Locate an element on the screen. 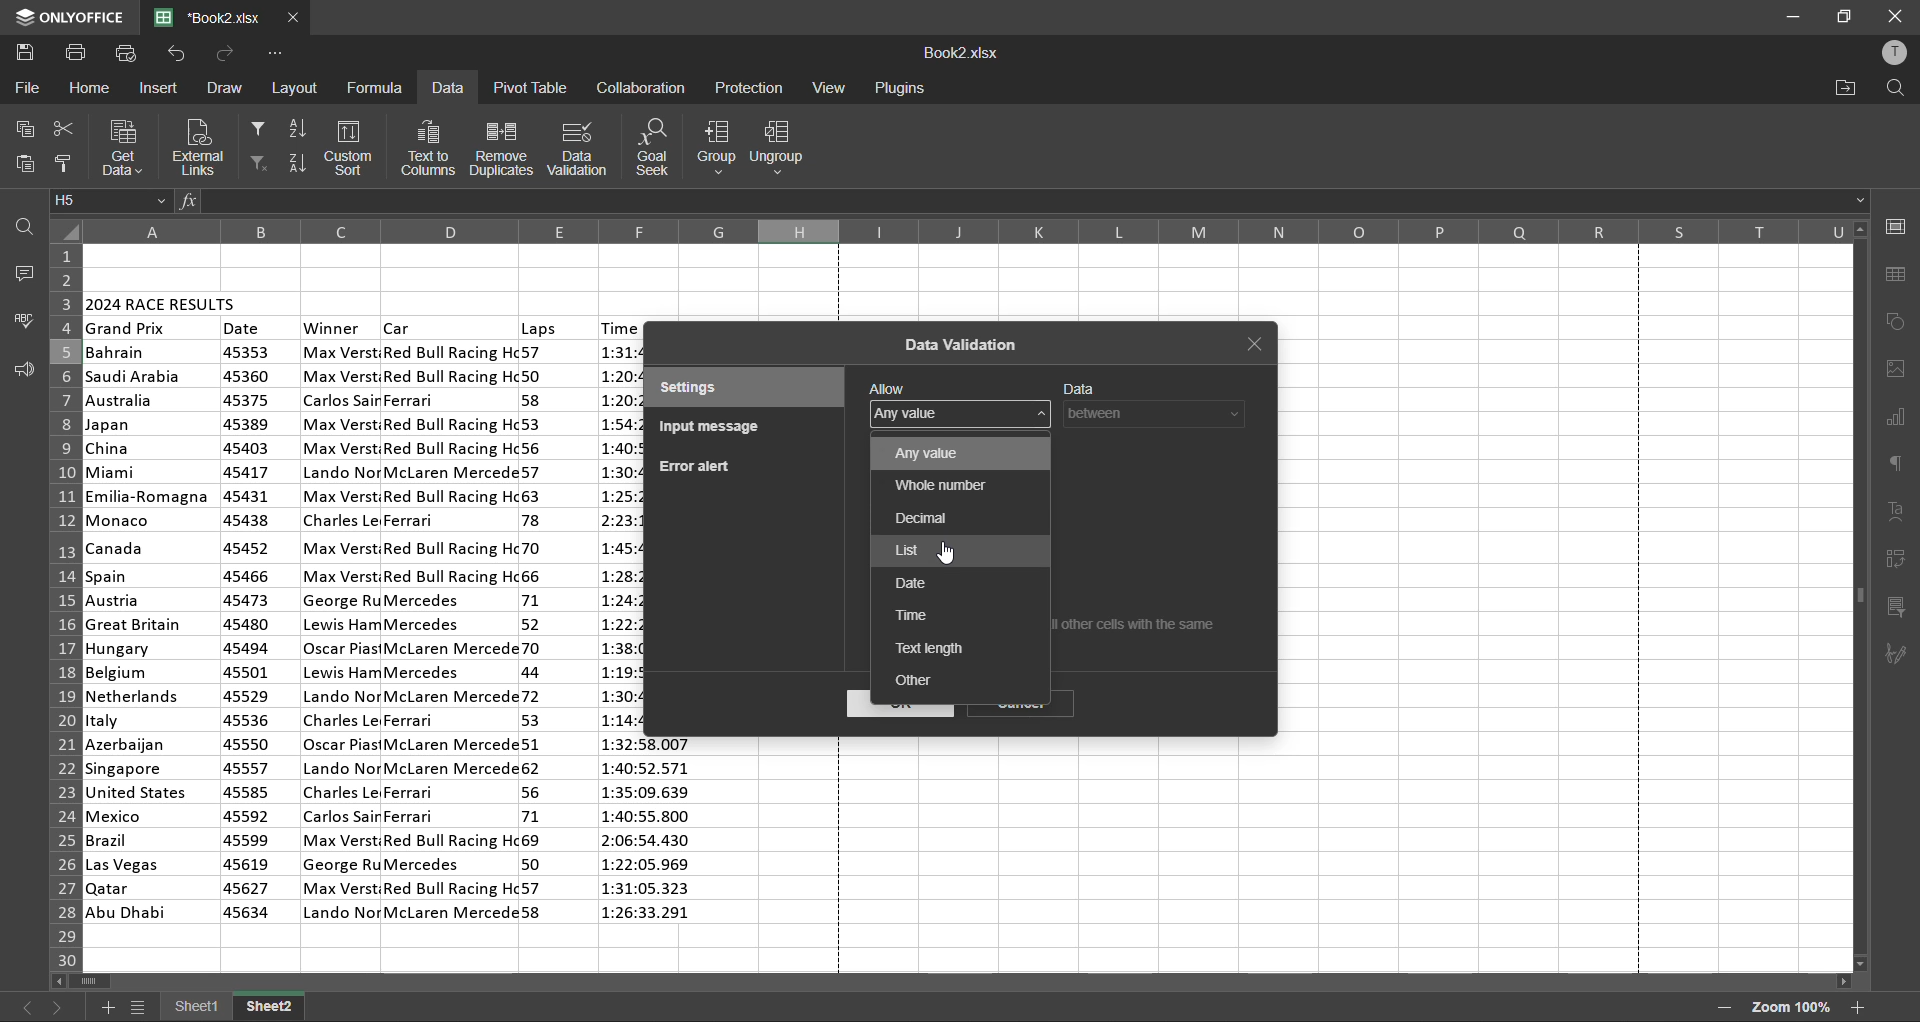  protection is located at coordinates (751, 89).